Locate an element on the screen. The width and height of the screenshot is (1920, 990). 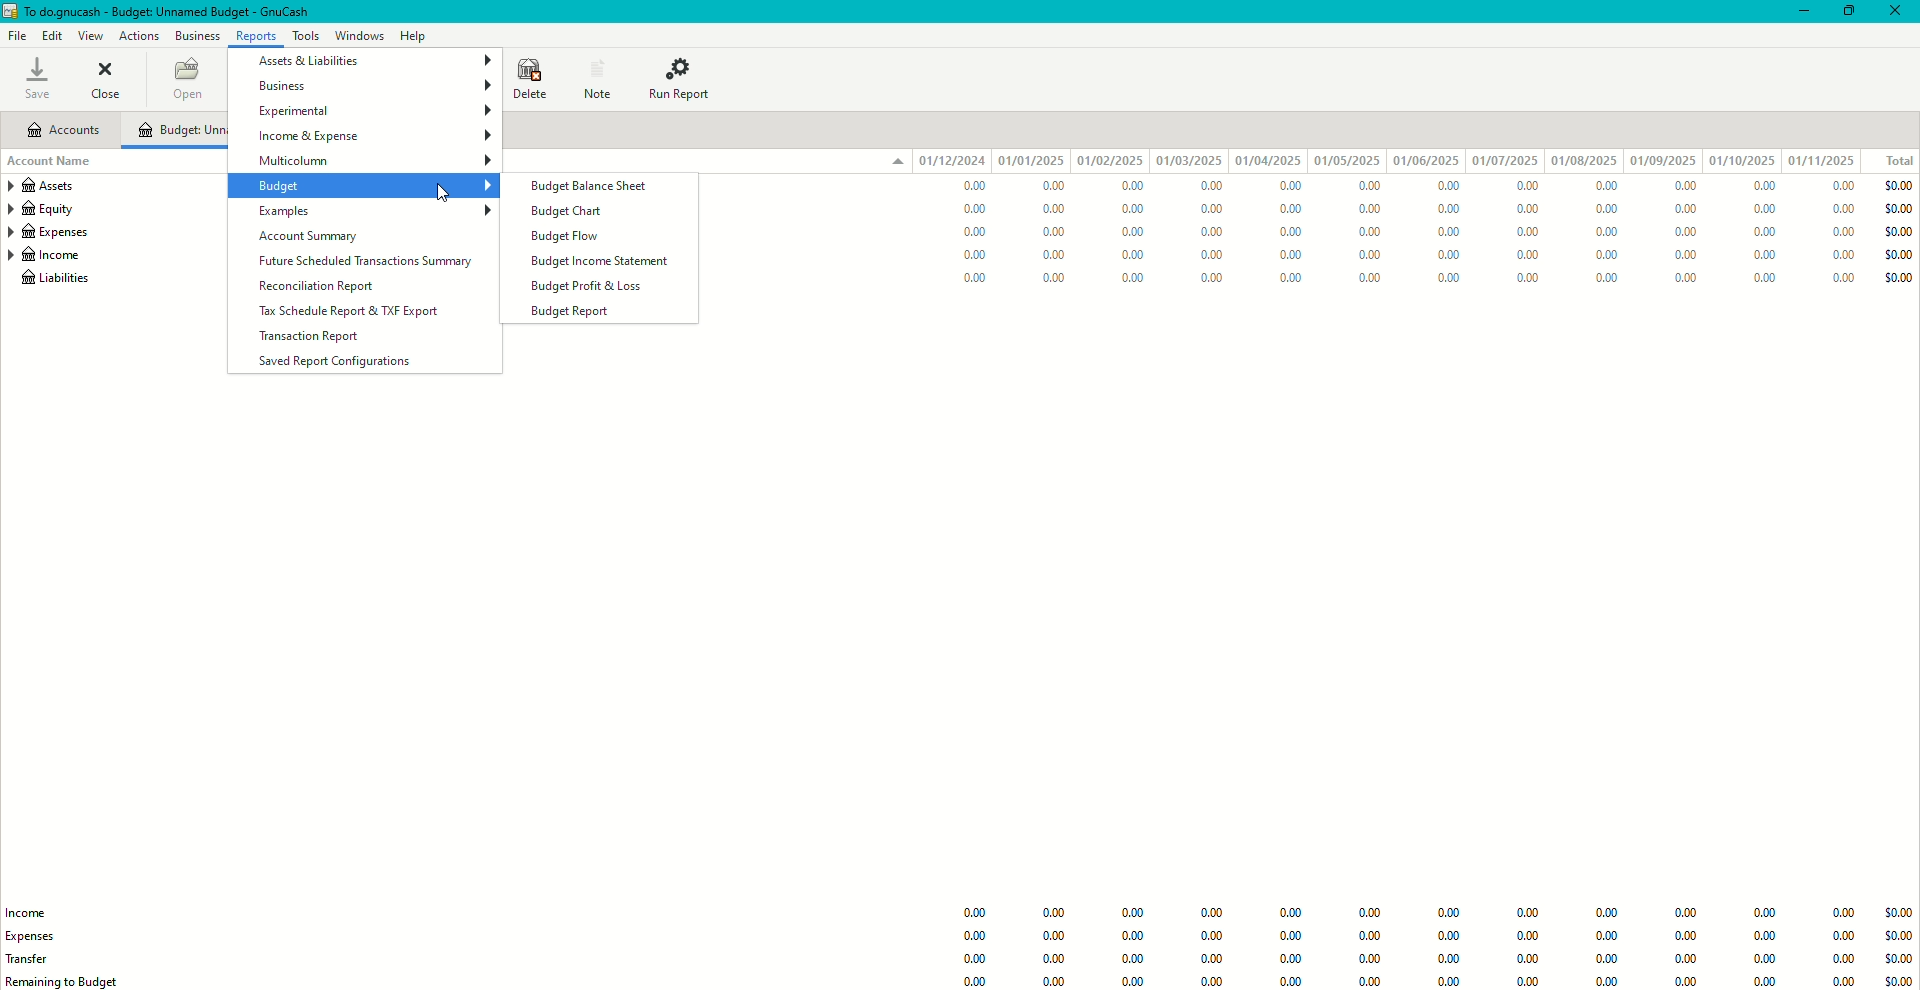
0.00 is located at coordinates (1288, 914).